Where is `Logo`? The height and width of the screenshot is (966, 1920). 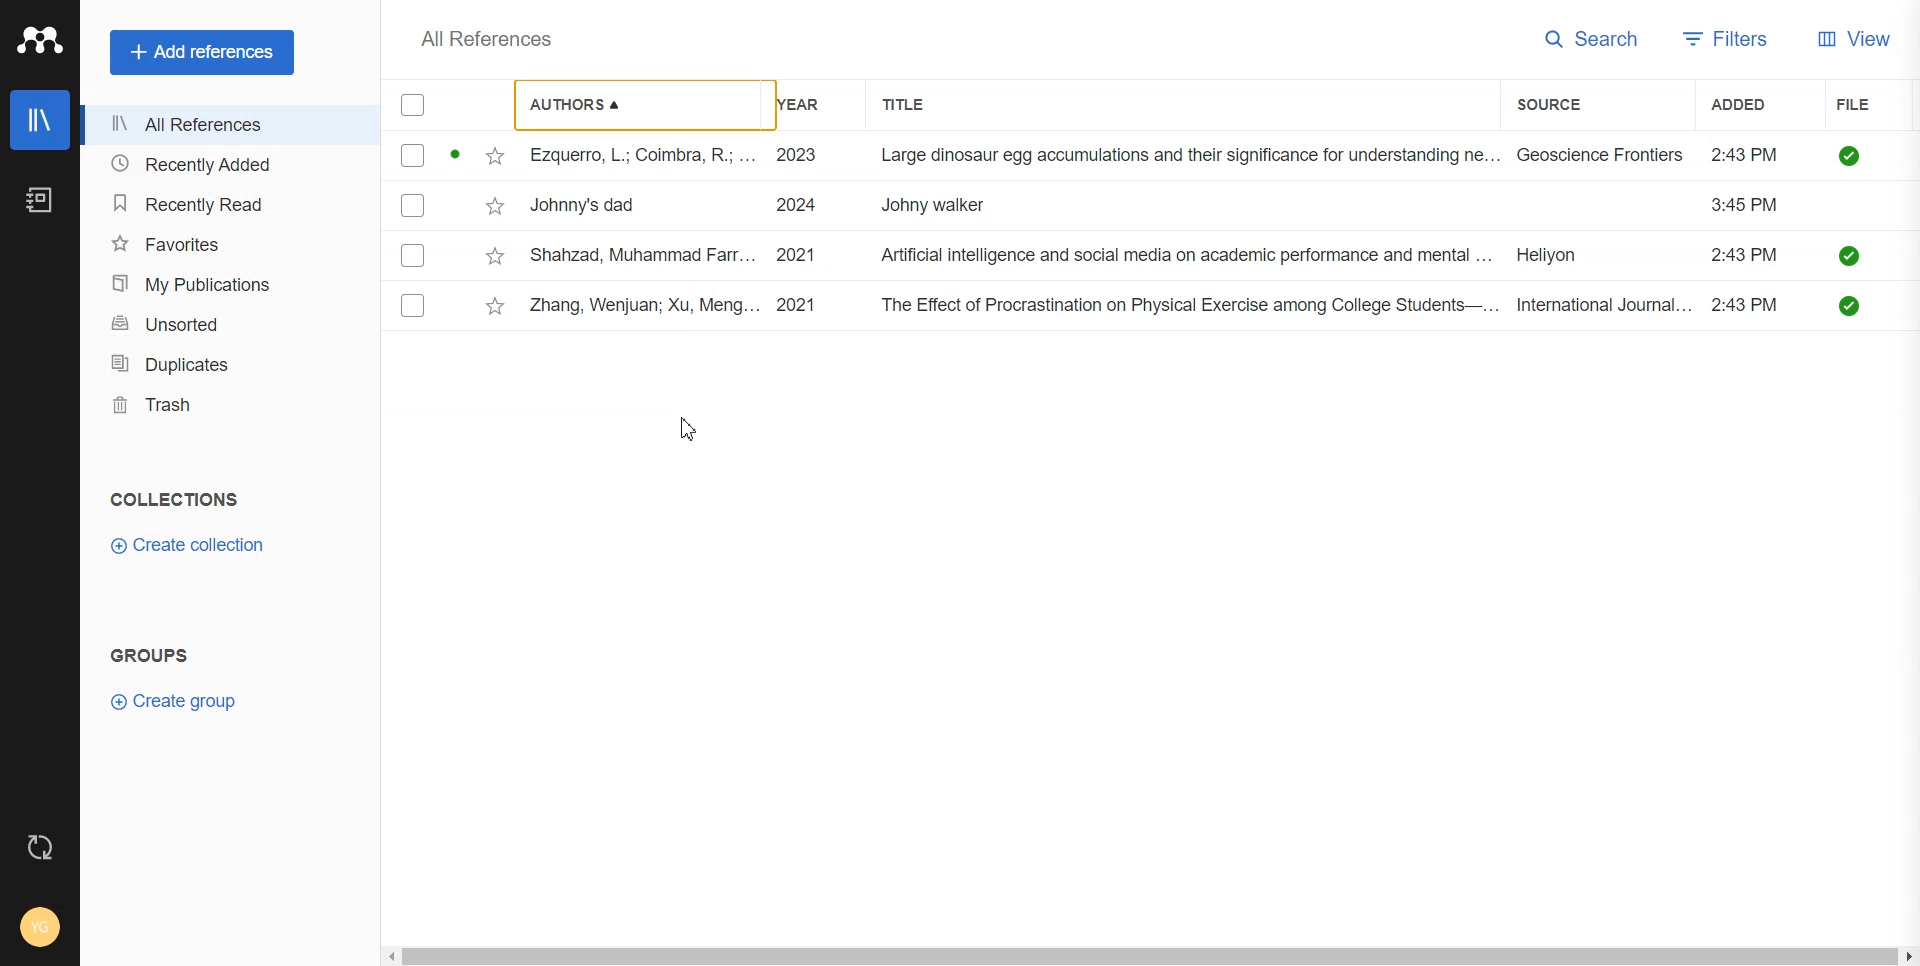
Logo is located at coordinates (39, 40).